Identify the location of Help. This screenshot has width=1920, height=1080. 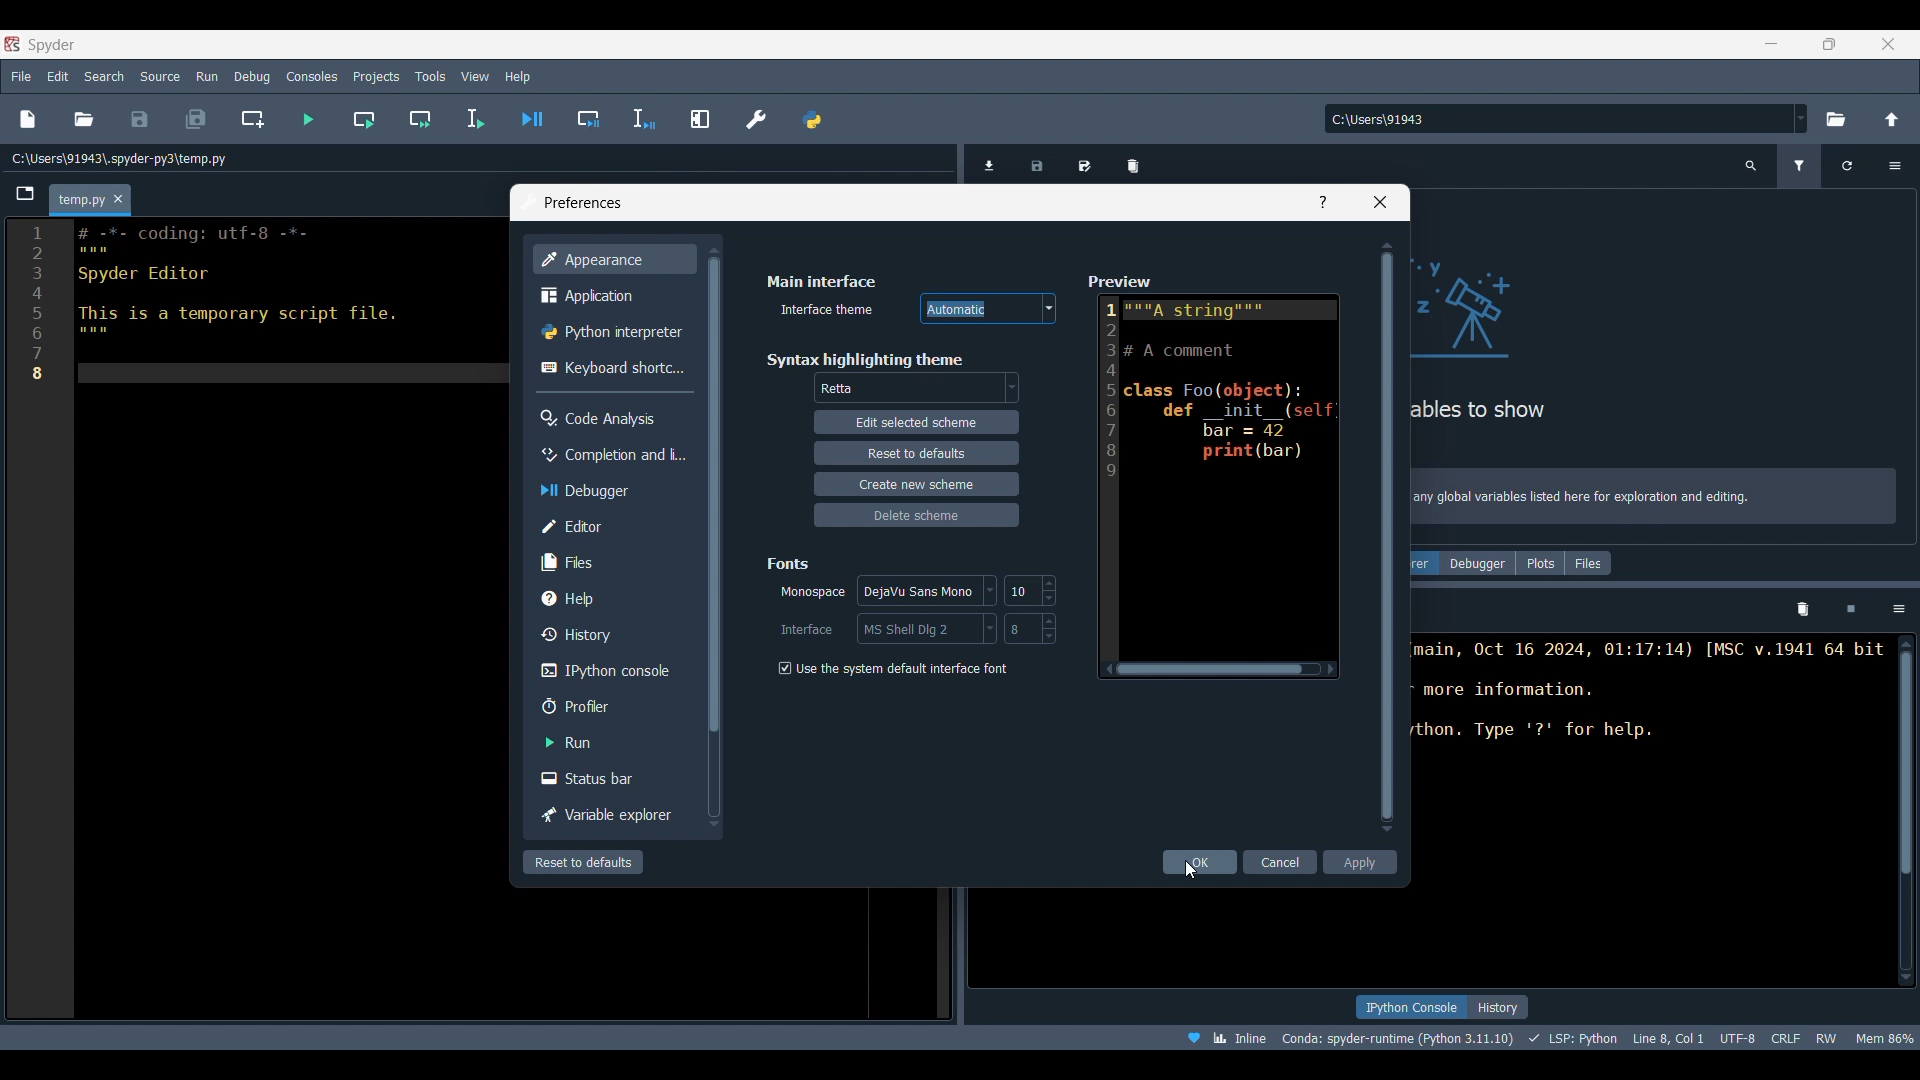
(1323, 202).